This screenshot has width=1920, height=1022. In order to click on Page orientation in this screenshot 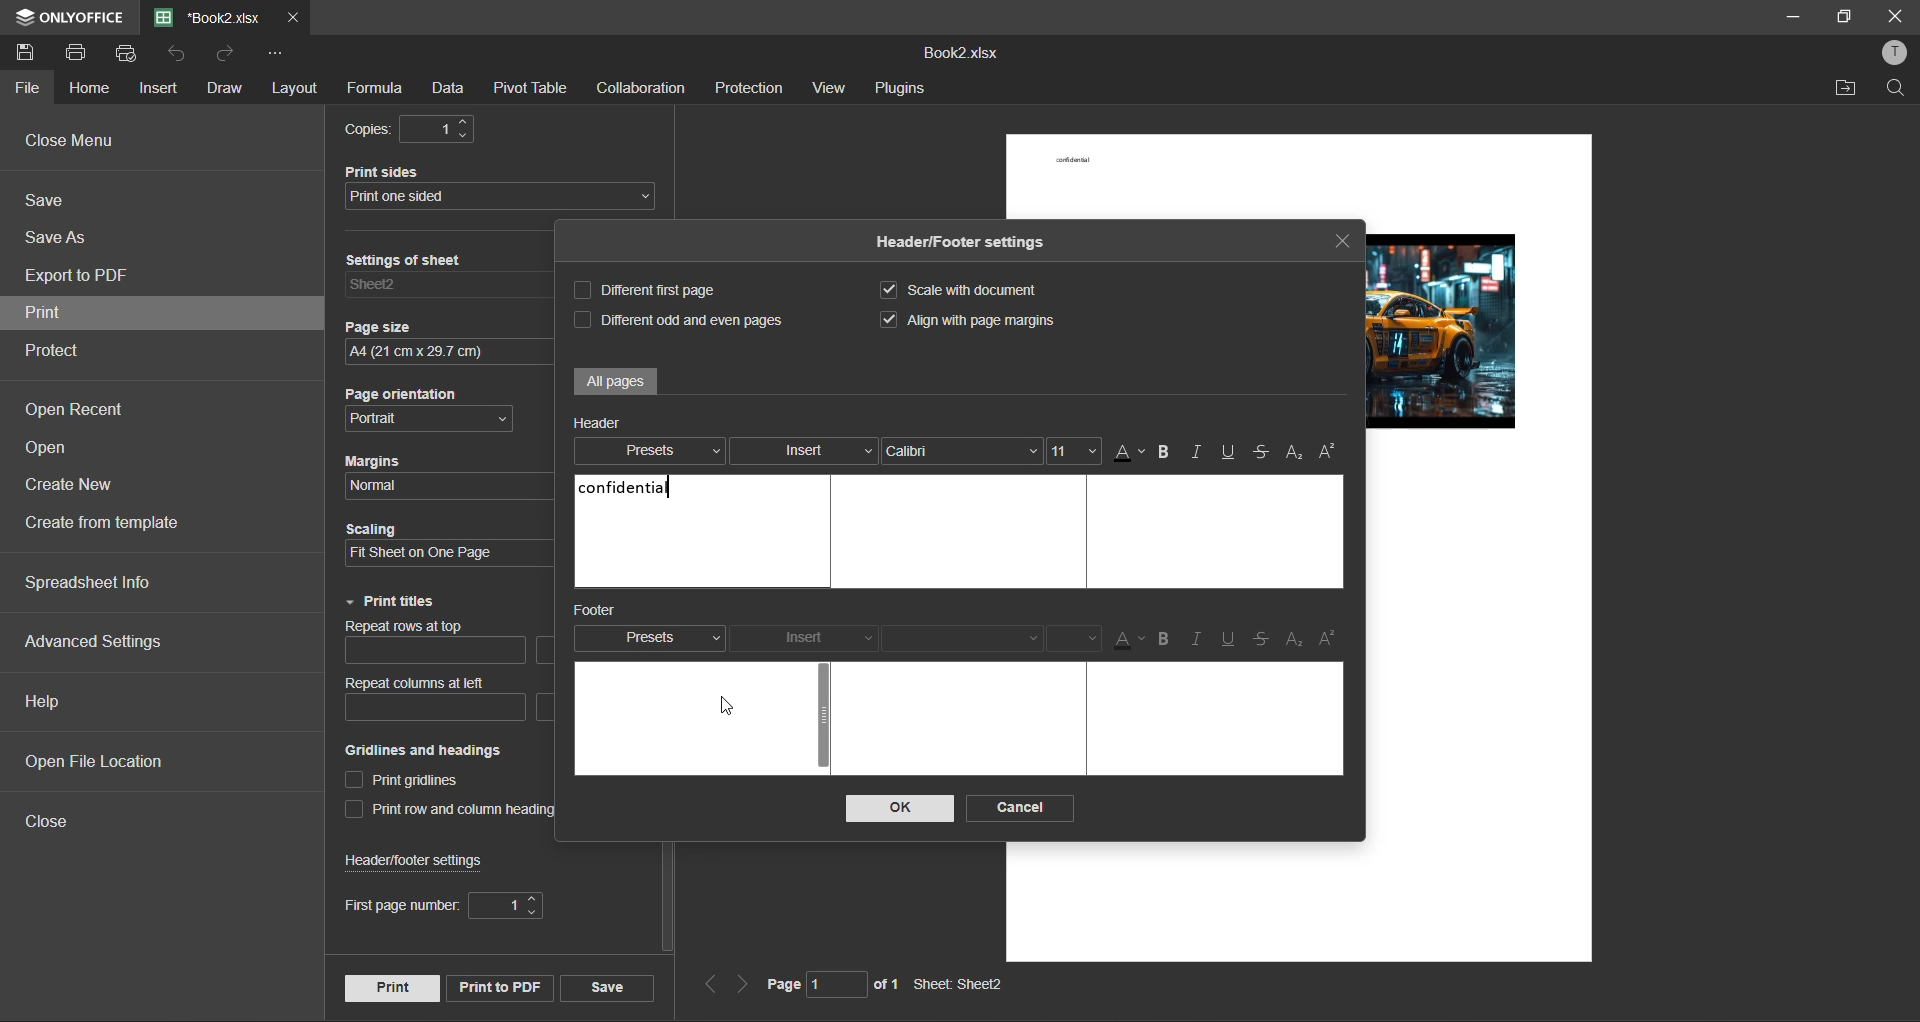, I will do `click(399, 394)`.